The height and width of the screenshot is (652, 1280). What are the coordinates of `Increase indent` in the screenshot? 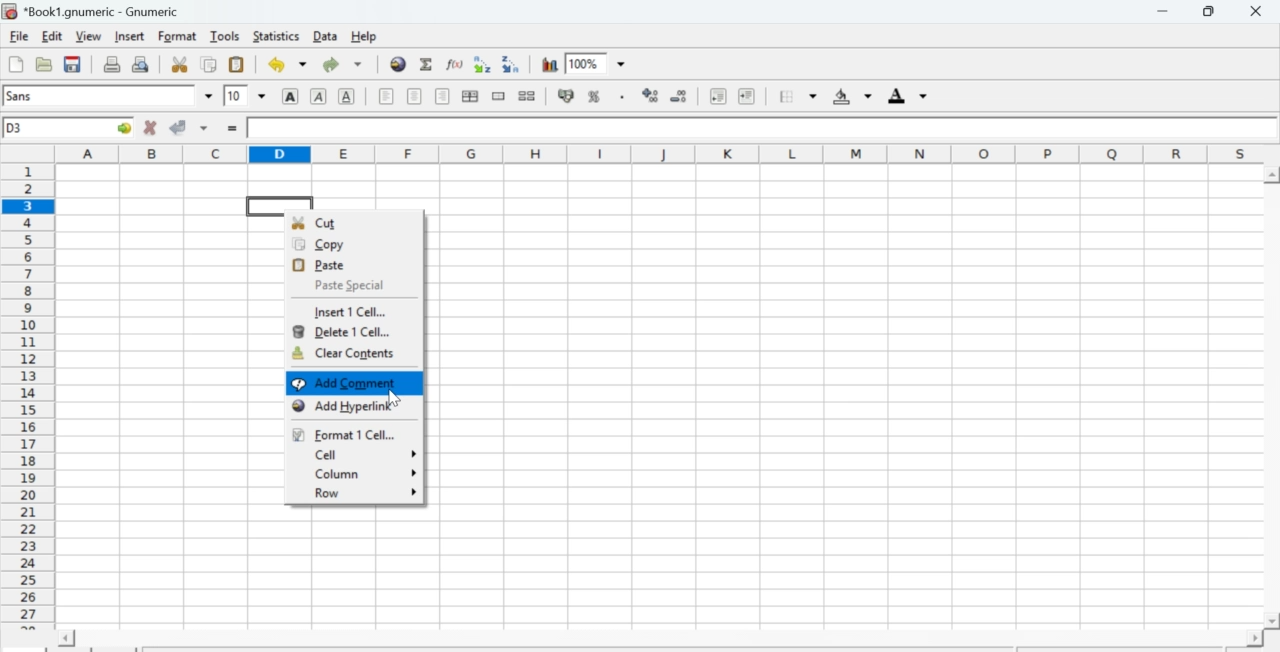 It's located at (751, 96).